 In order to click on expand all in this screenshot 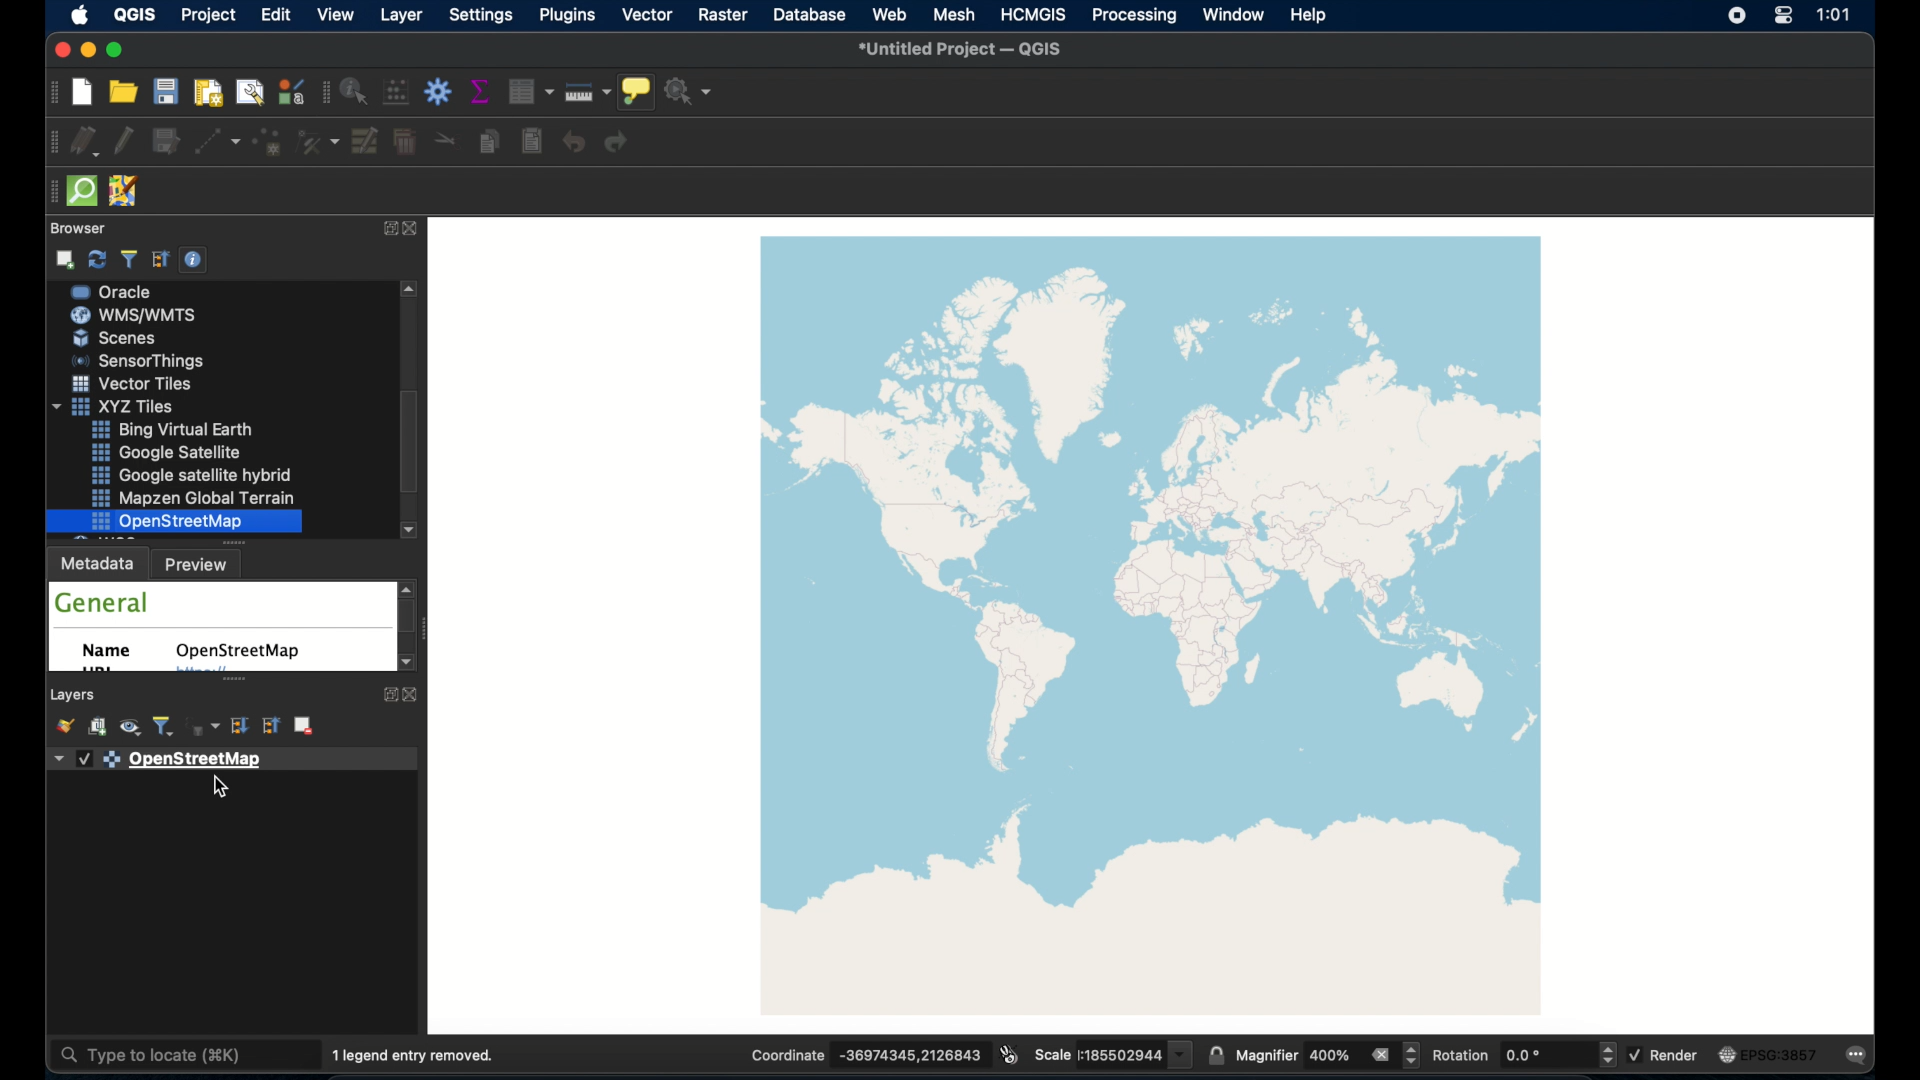, I will do `click(240, 726)`.